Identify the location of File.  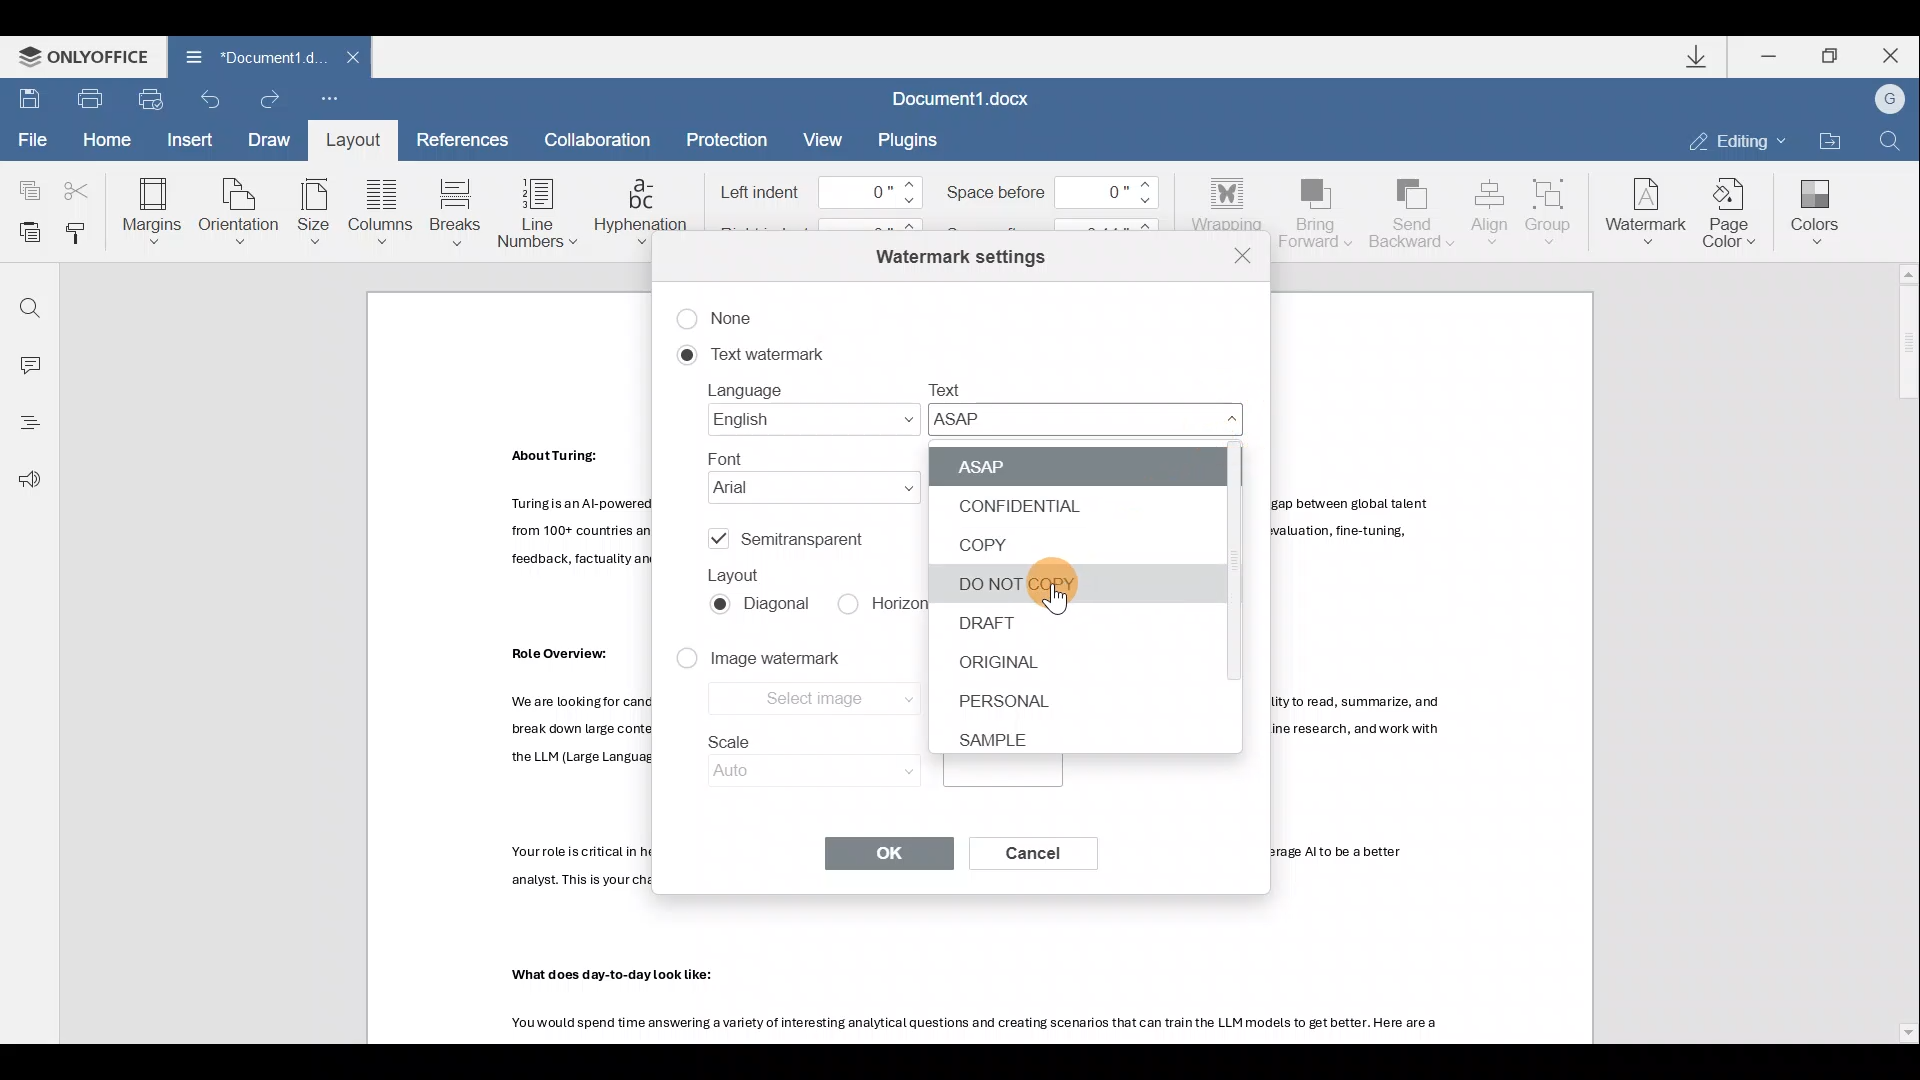
(28, 140).